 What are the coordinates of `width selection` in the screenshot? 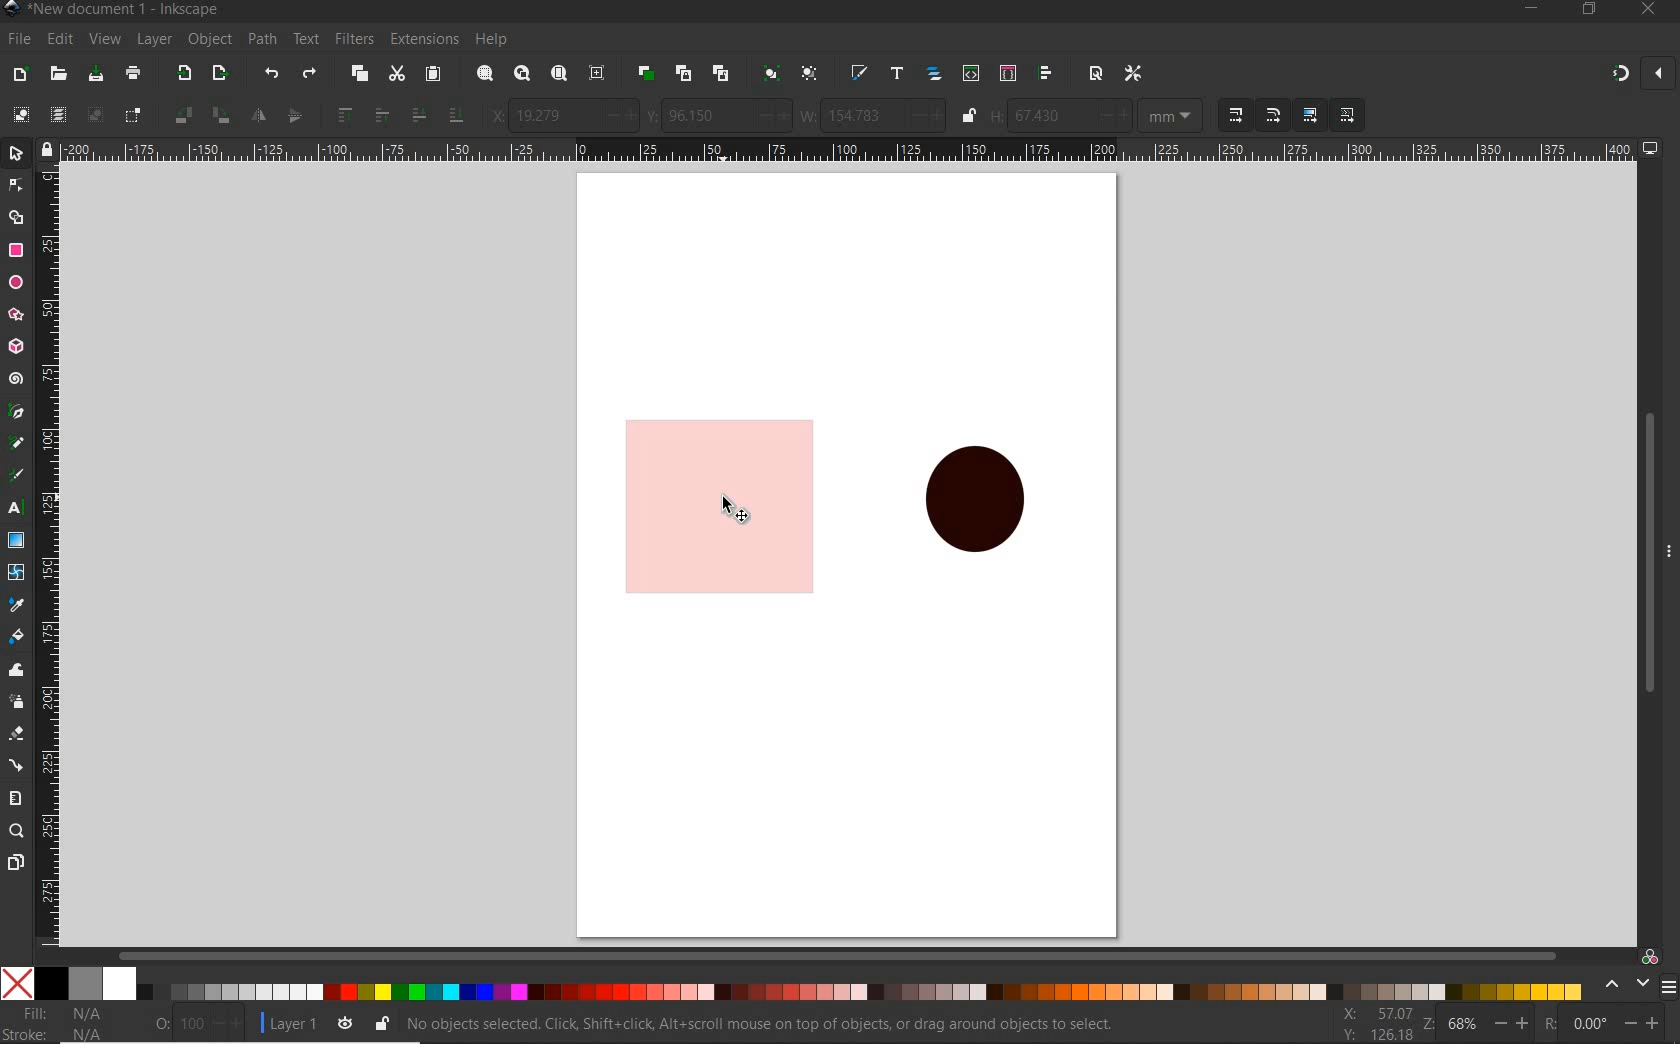 It's located at (869, 117).